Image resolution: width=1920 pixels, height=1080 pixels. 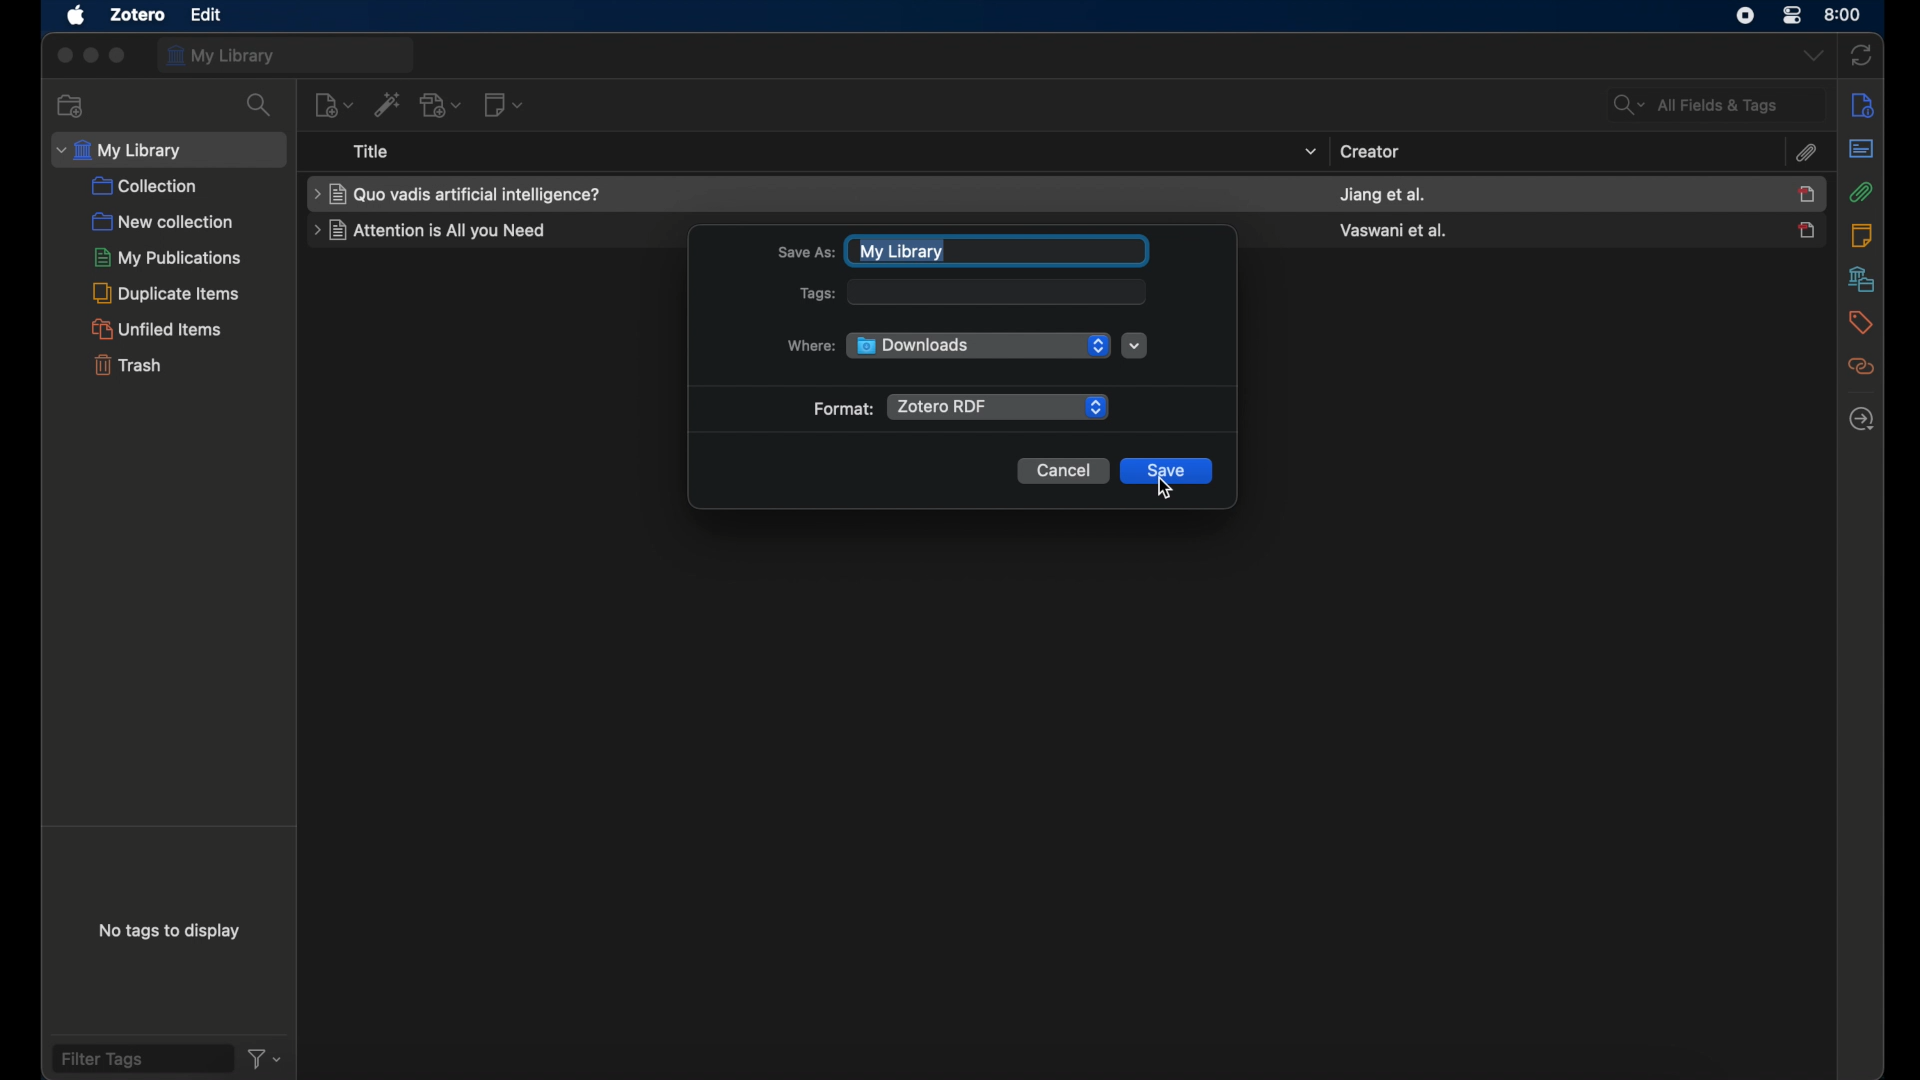 What do you see at coordinates (973, 292) in the screenshot?
I see `tags:` at bounding box center [973, 292].